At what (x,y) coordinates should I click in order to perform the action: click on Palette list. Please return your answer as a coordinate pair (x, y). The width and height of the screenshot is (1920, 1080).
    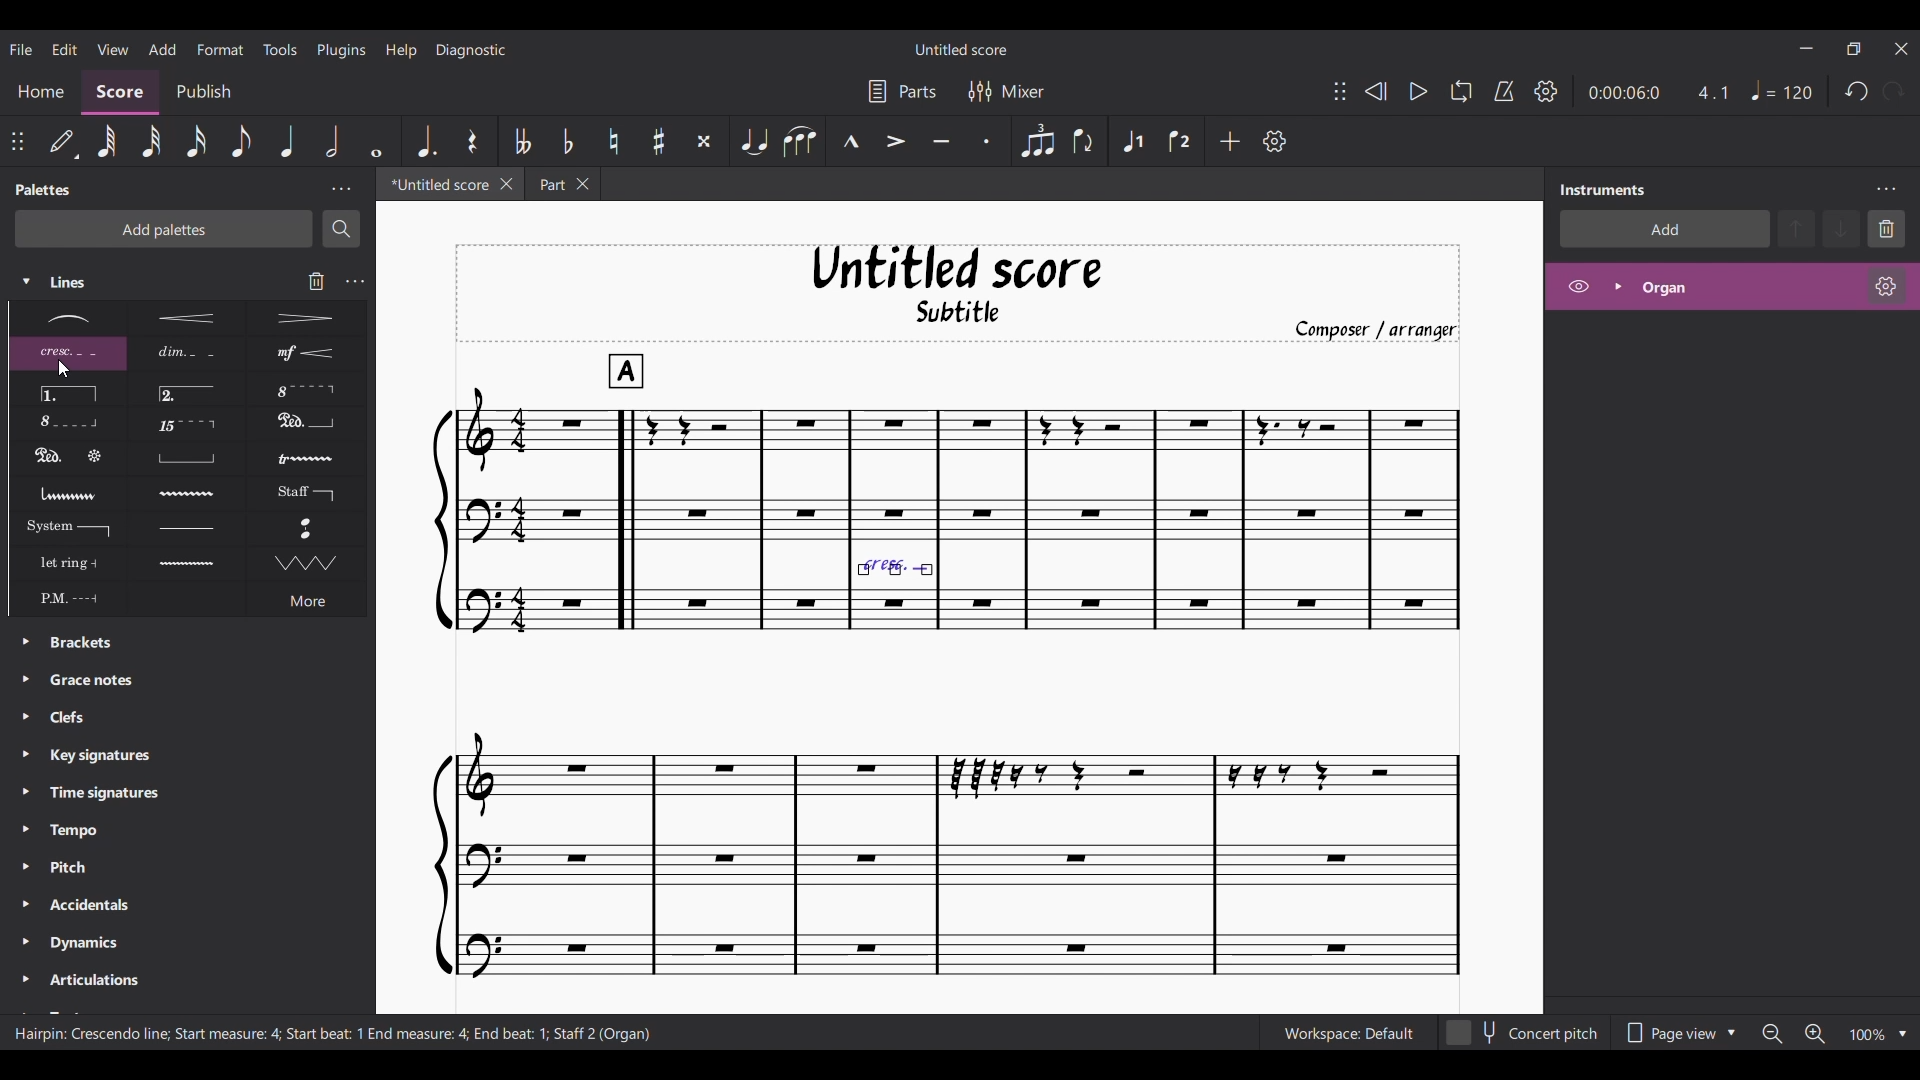
    Looking at the image, I should click on (200, 821).